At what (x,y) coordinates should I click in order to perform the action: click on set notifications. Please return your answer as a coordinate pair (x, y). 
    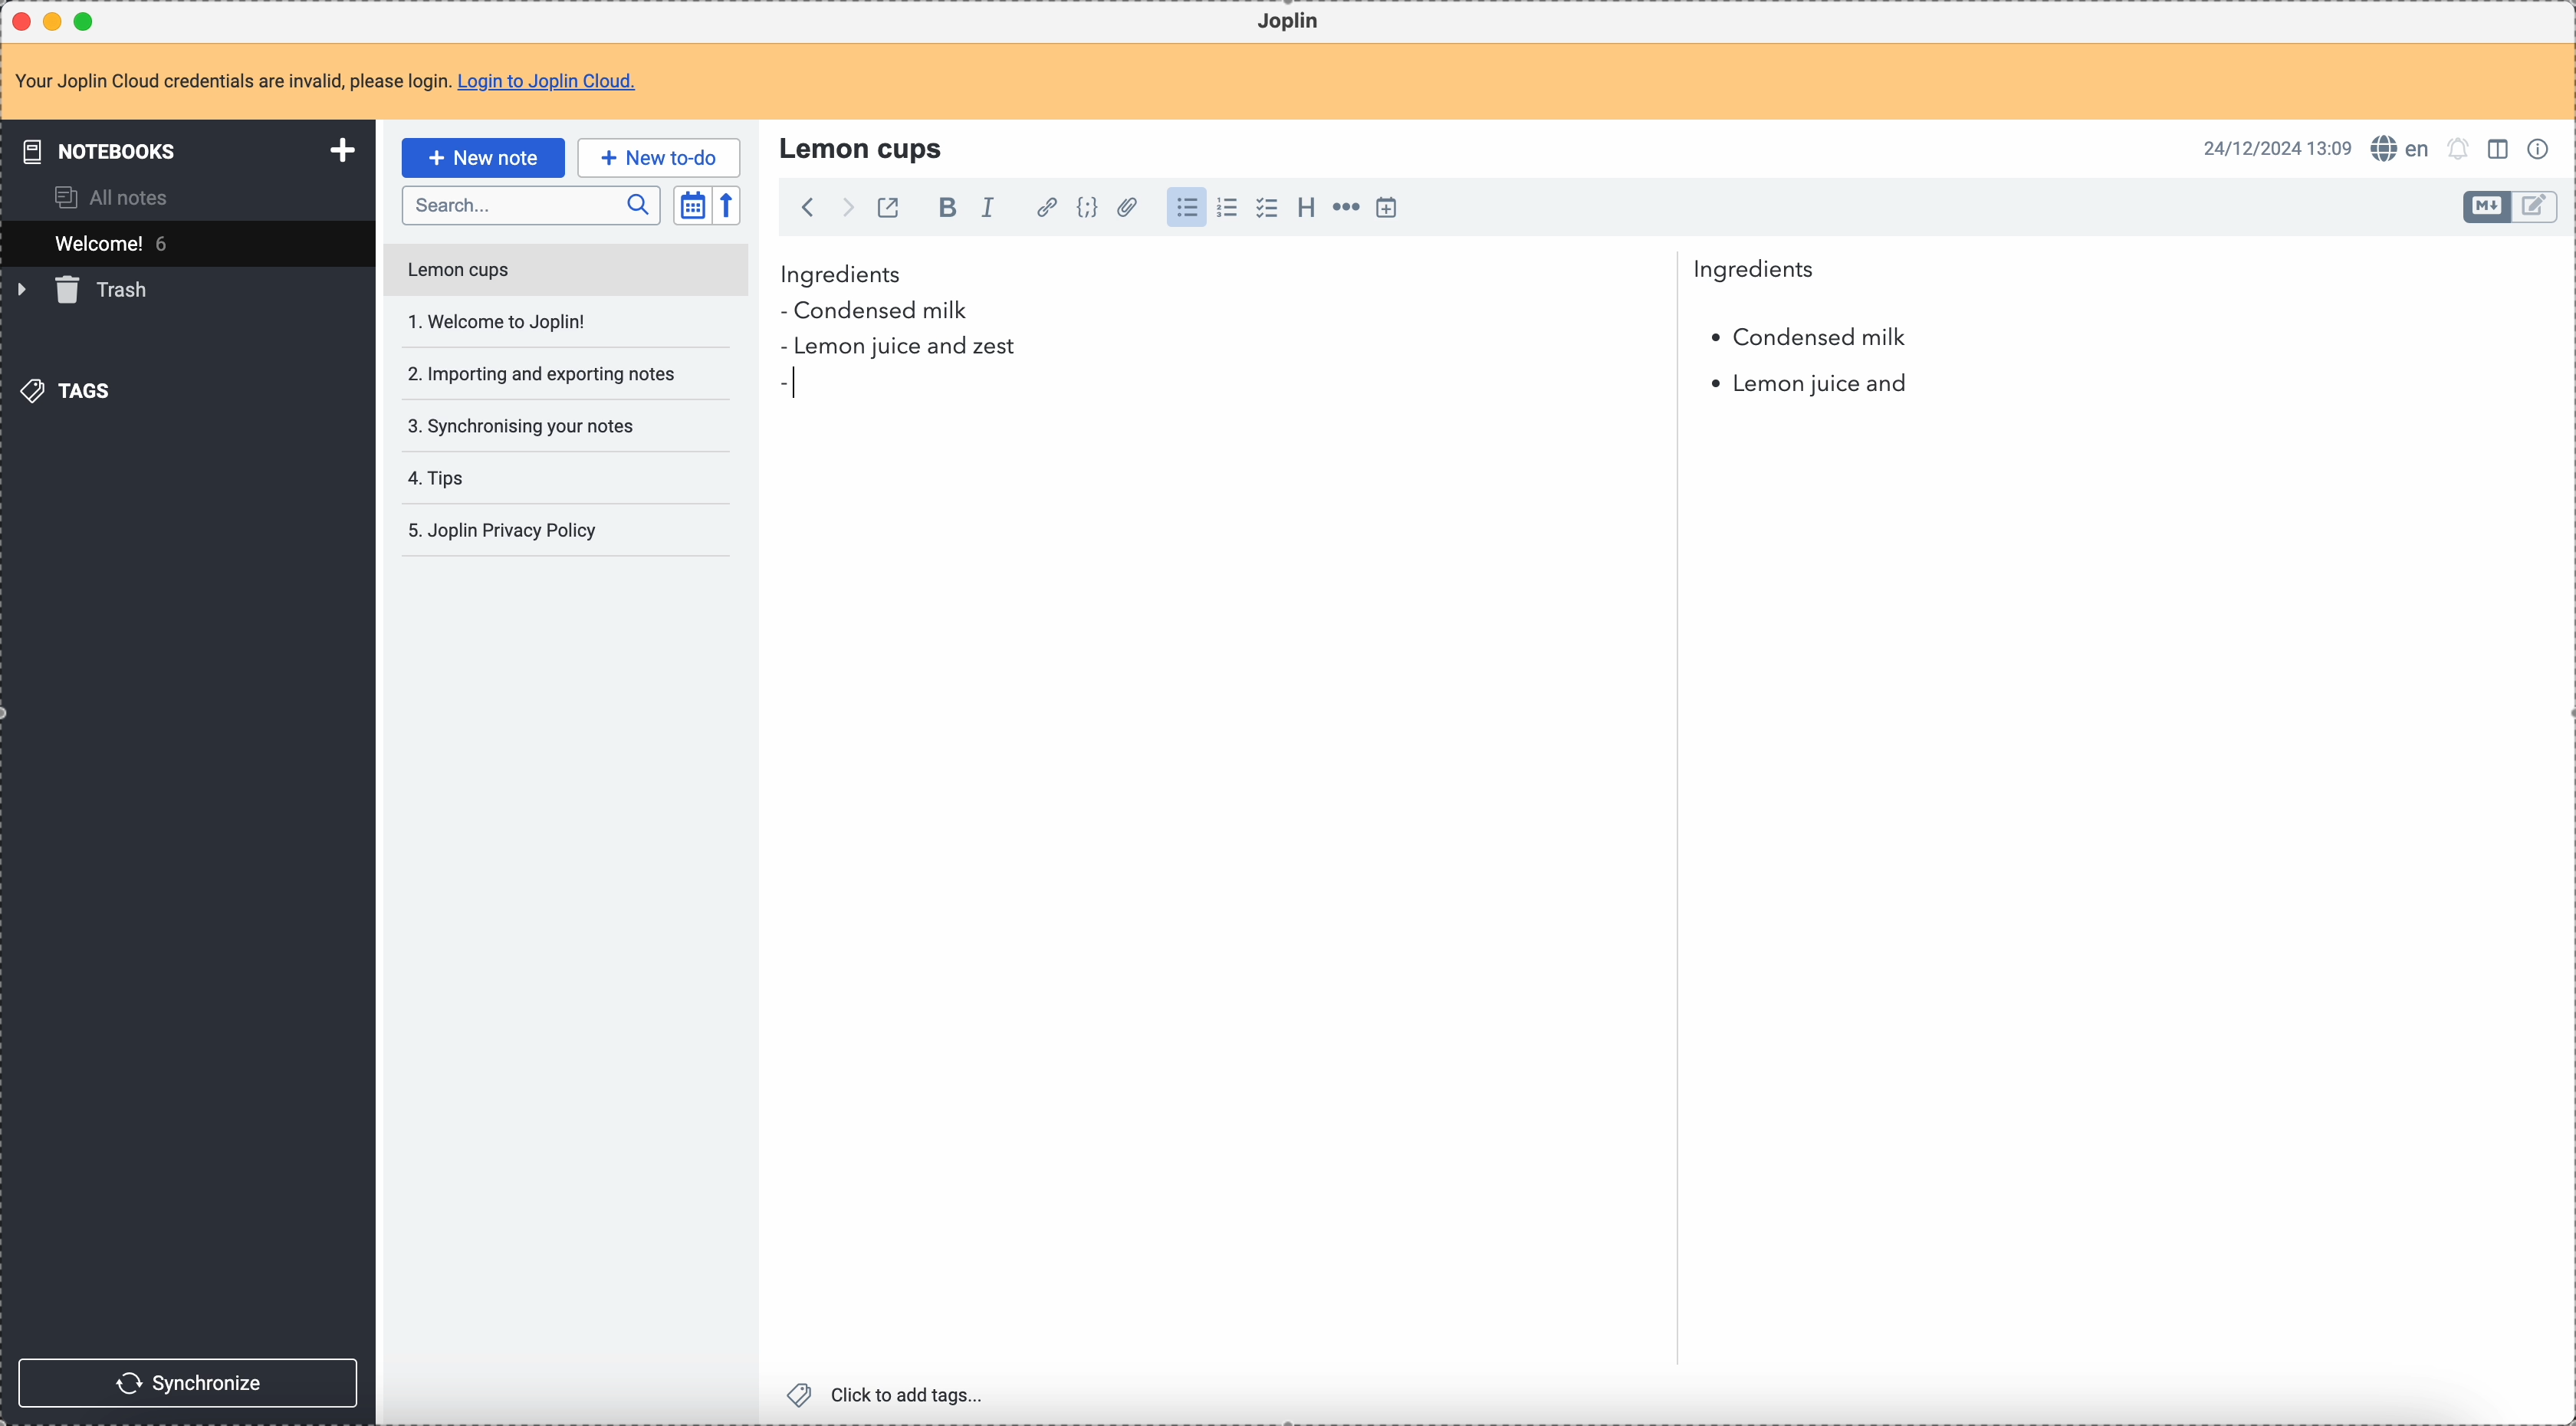
    Looking at the image, I should click on (2459, 148).